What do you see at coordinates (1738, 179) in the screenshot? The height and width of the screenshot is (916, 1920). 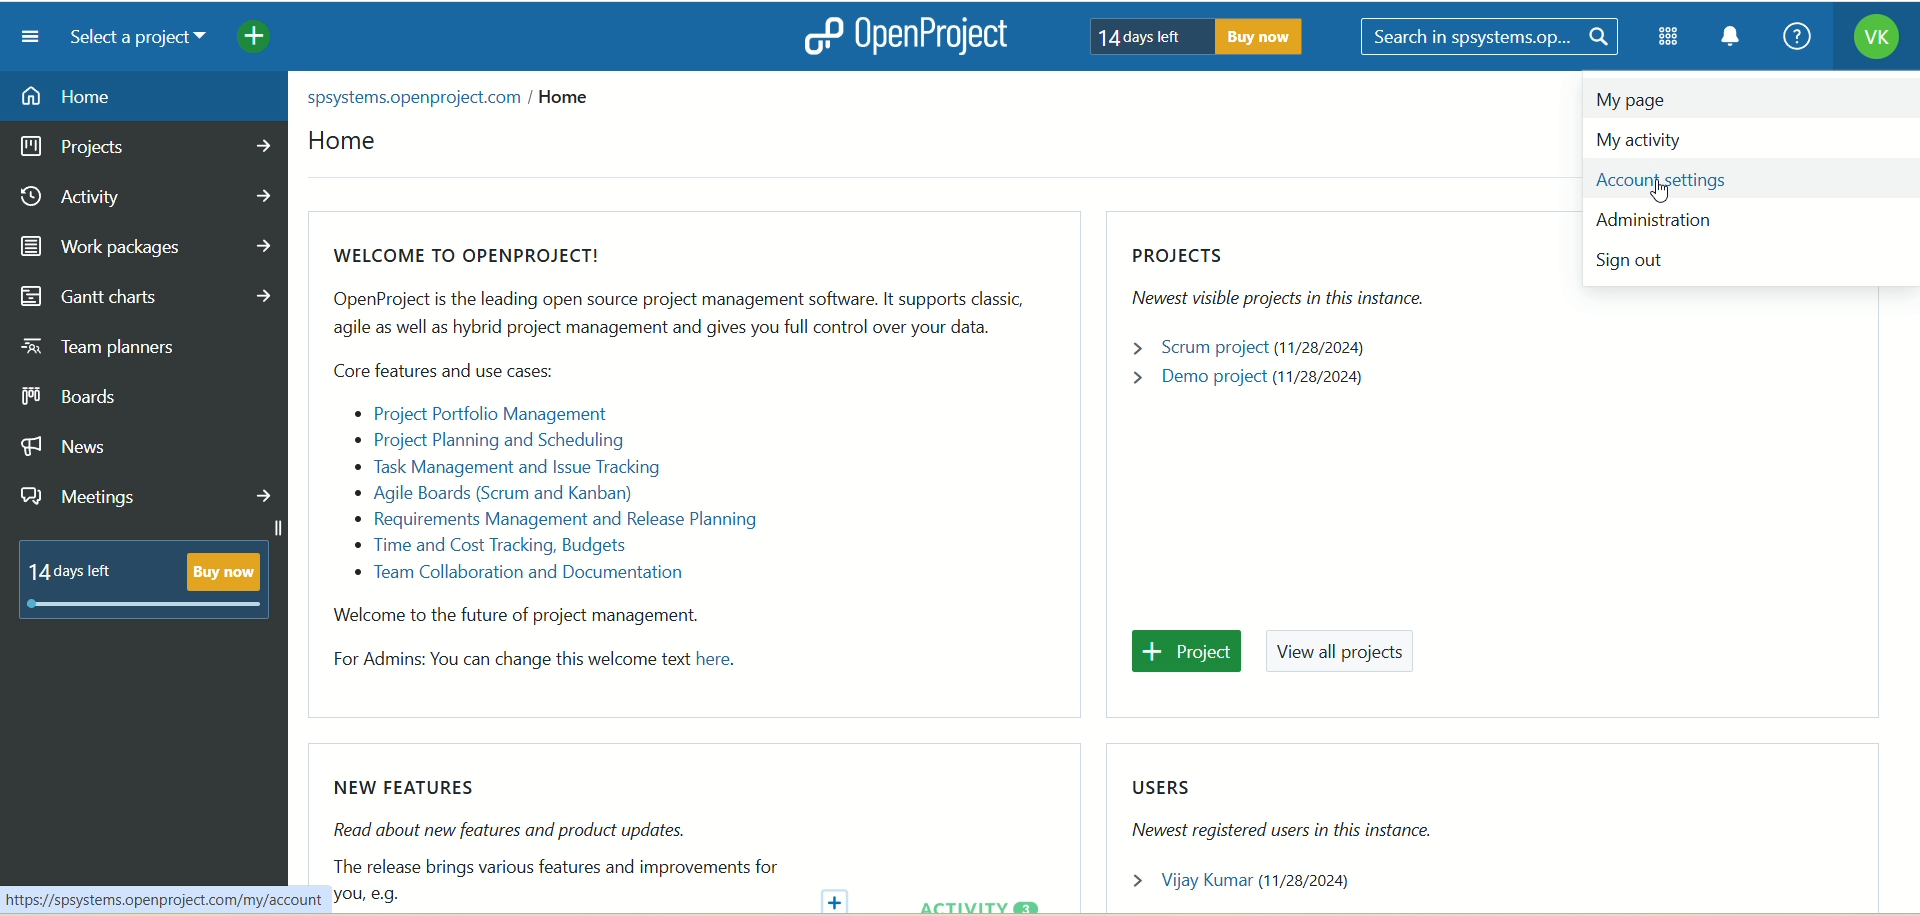 I see `account settings` at bounding box center [1738, 179].